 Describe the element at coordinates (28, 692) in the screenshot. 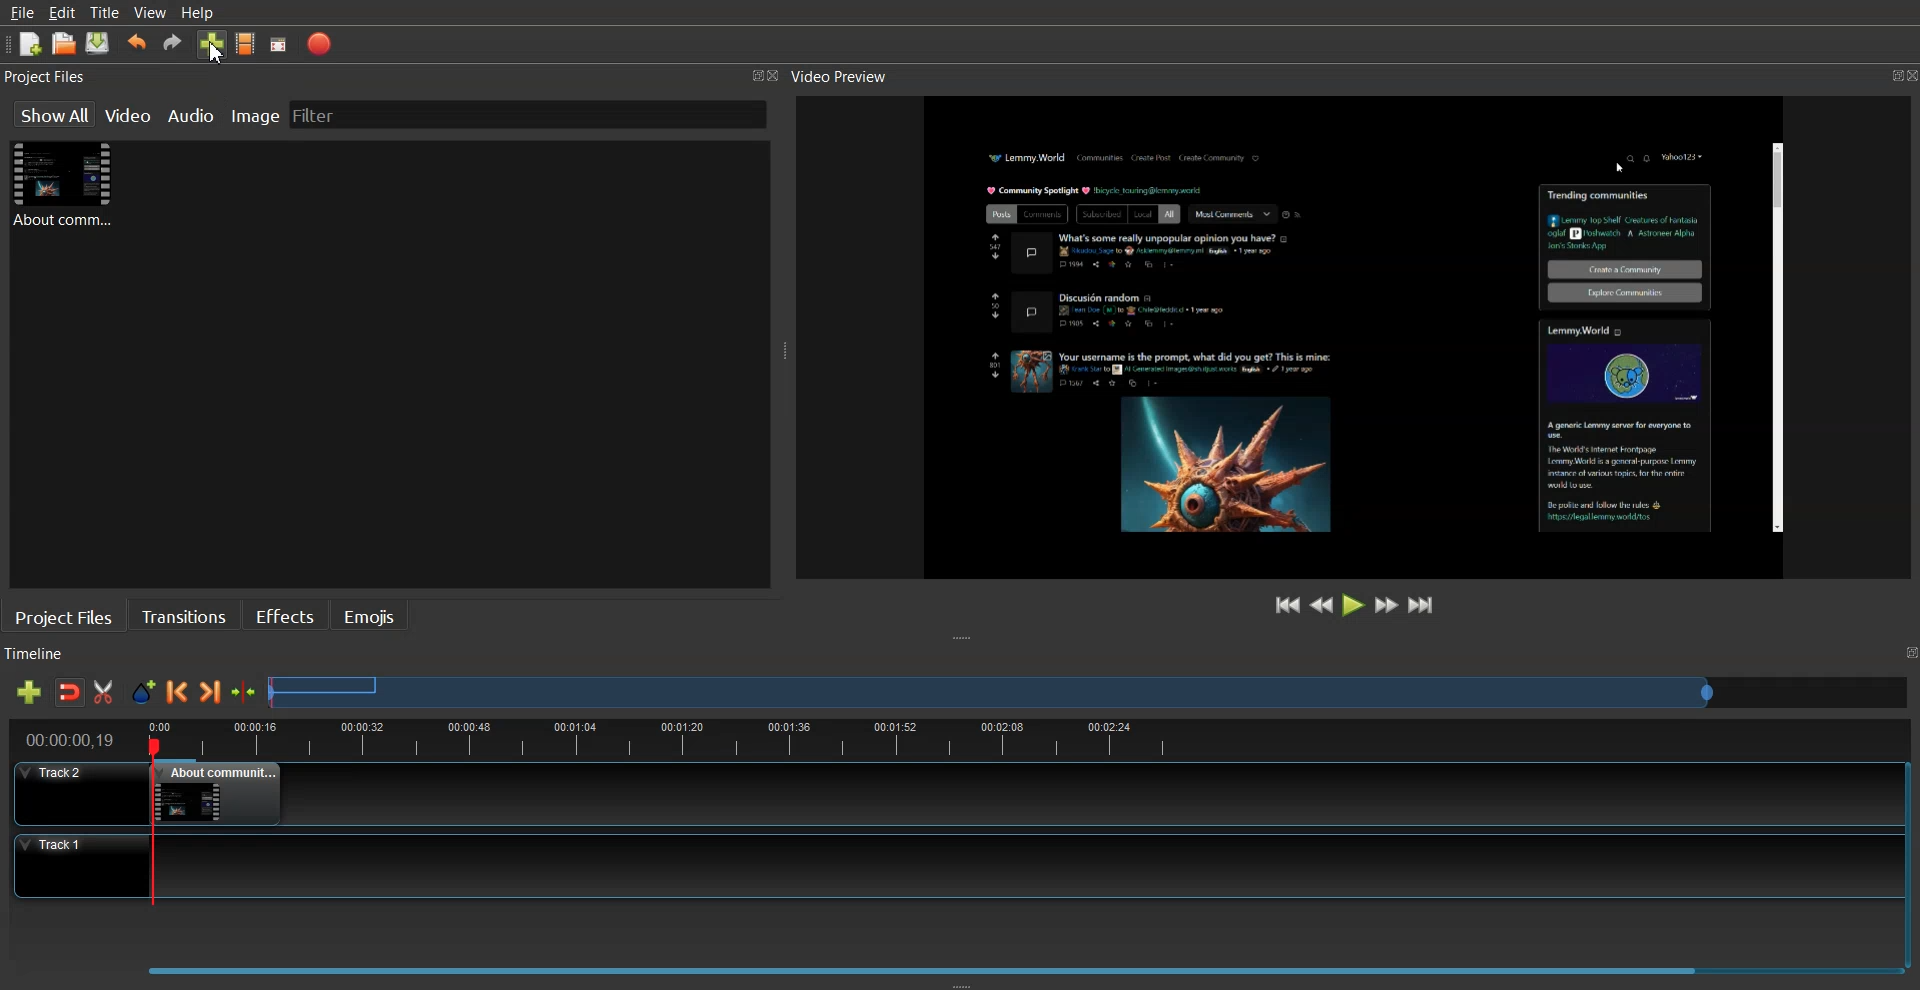

I see `Add track` at that location.